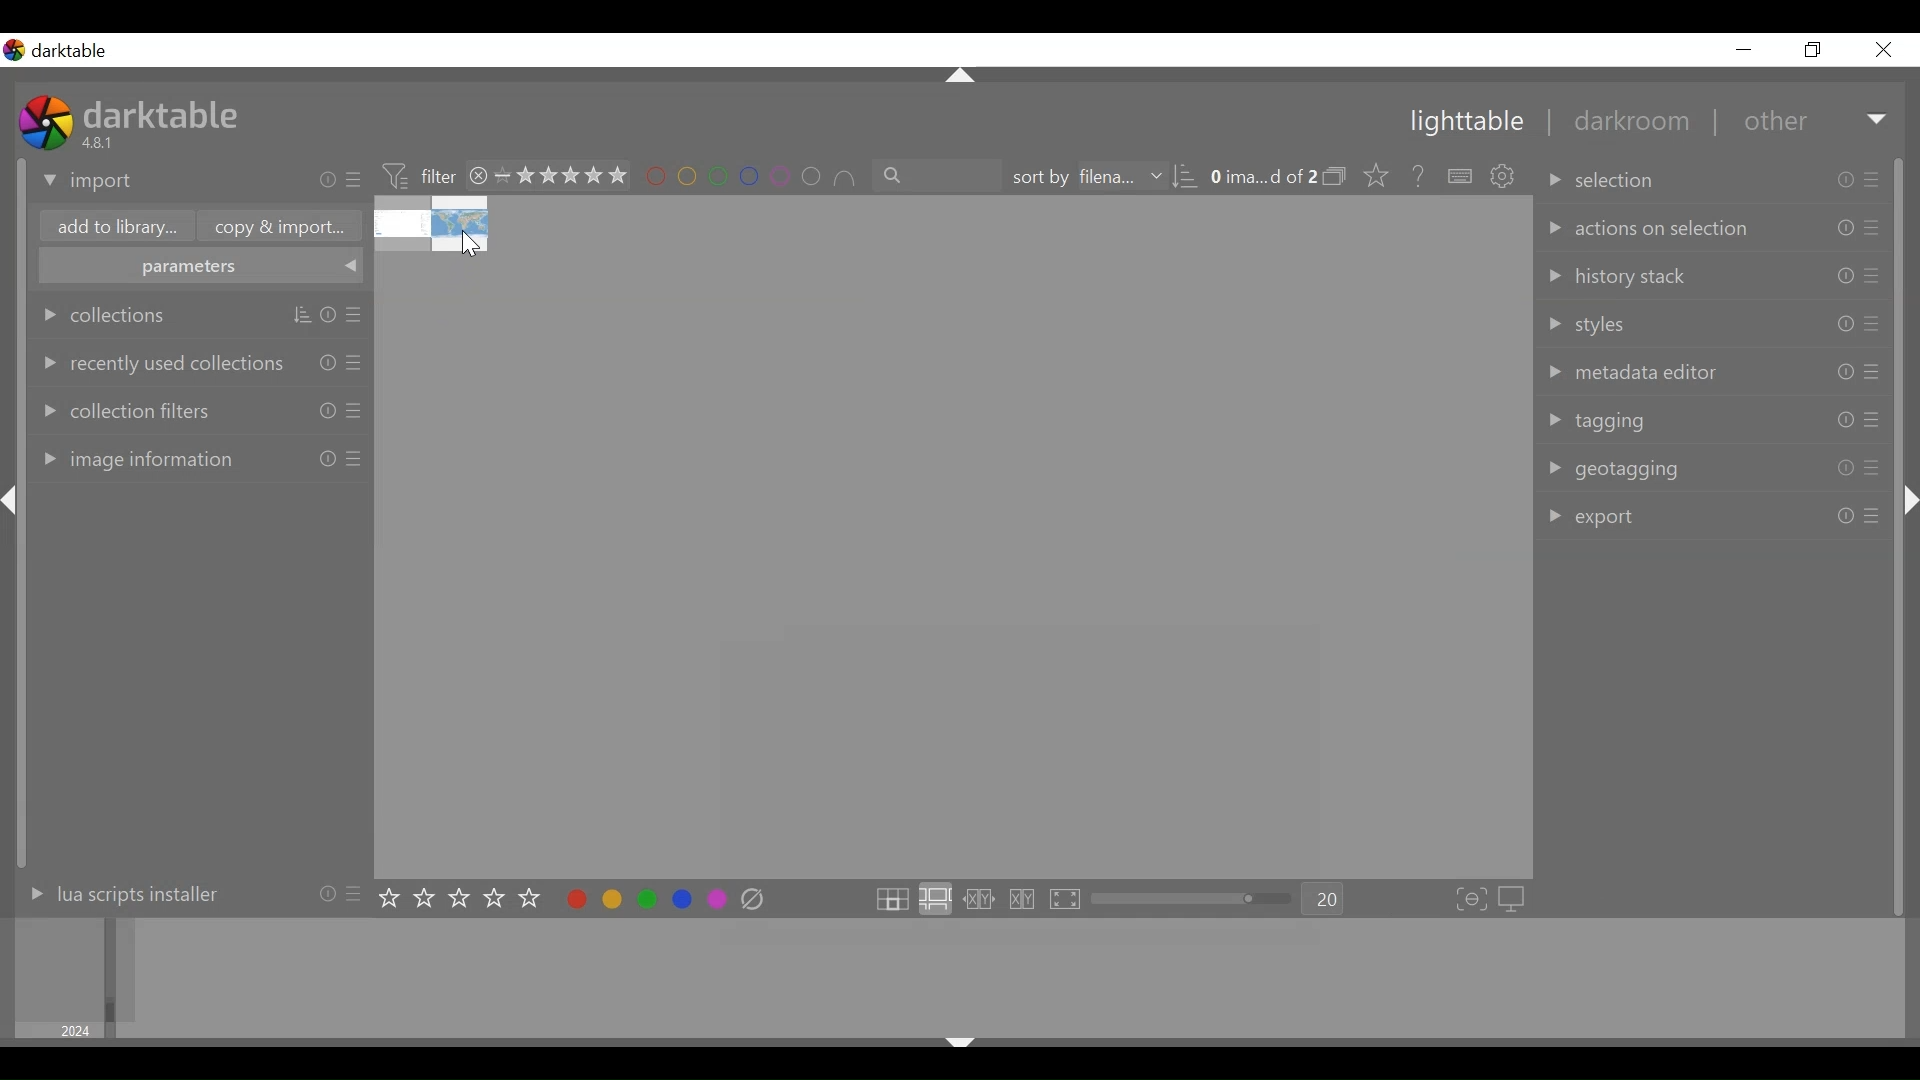 The height and width of the screenshot is (1080, 1920). I want to click on set display profile, so click(1517, 900).